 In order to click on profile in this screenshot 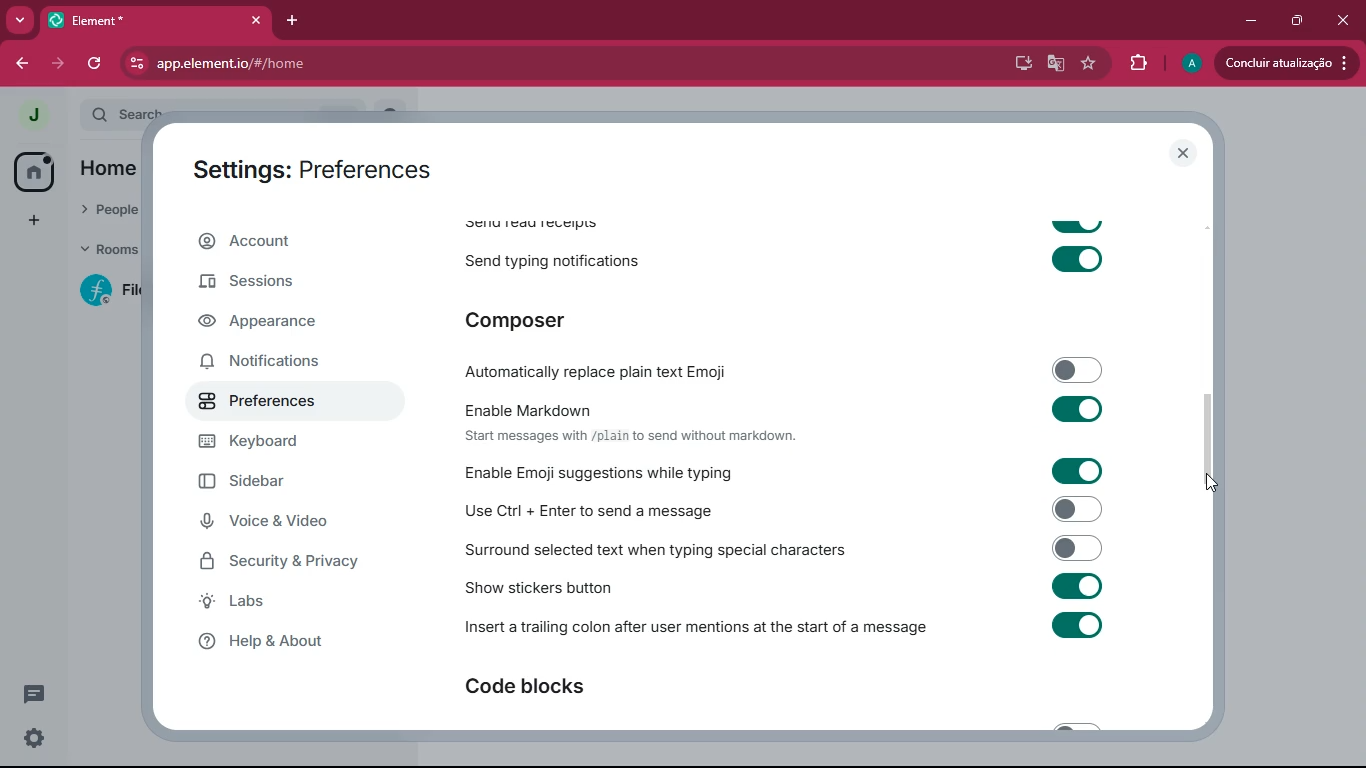, I will do `click(1193, 63)`.